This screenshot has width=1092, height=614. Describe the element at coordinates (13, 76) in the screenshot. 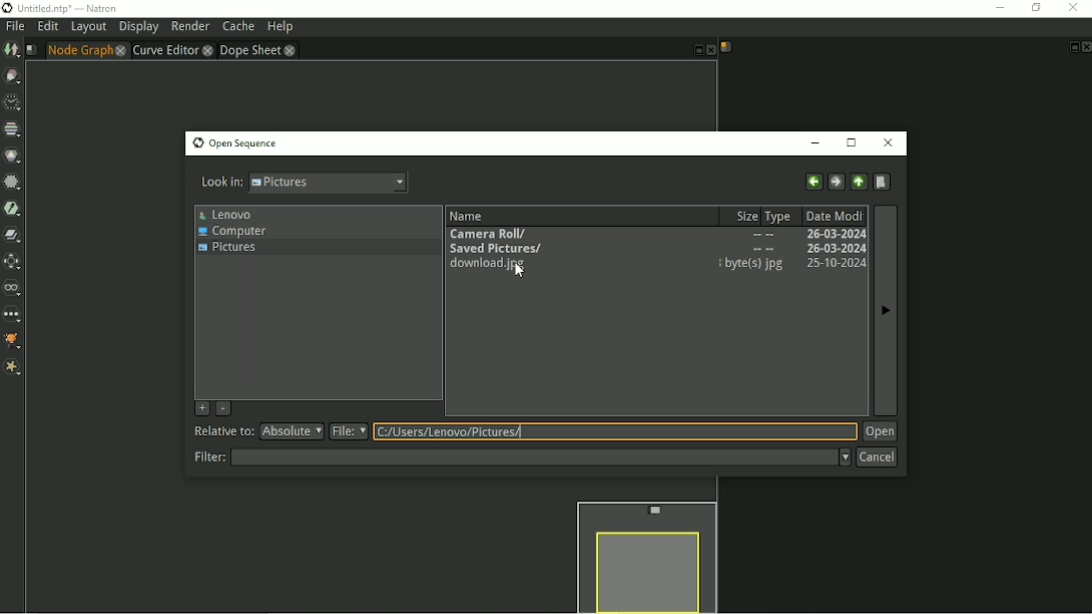

I see `Draw` at that location.